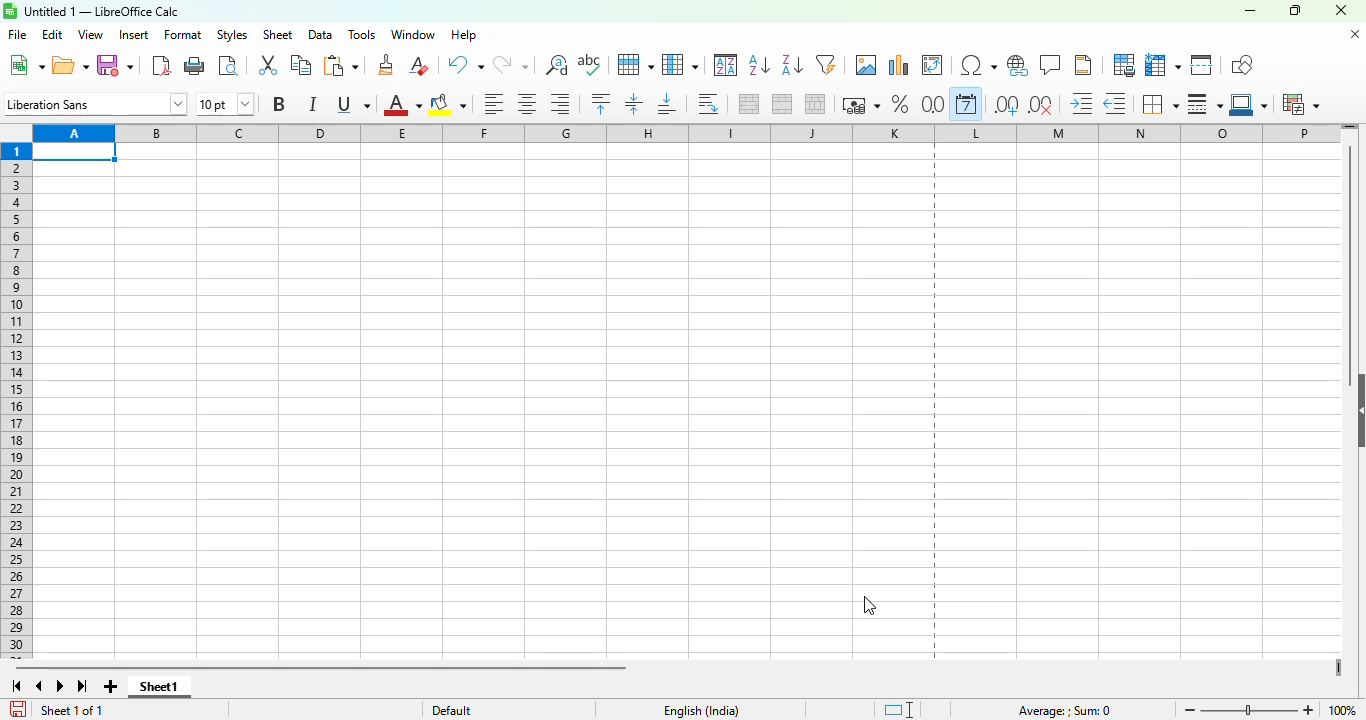  What do you see at coordinates (321, 35) in the screenshot?
I see `data` at bounding box center [321, 35].